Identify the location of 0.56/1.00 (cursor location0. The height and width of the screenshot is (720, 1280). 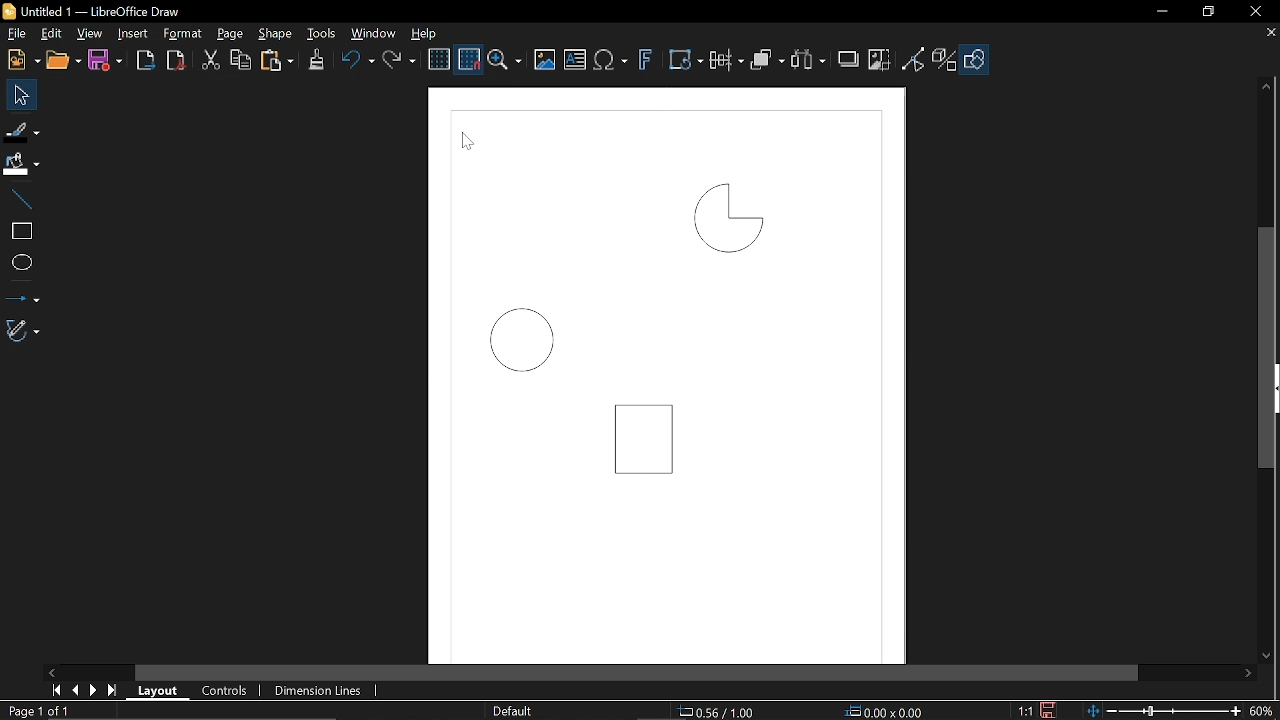
(721, 713).